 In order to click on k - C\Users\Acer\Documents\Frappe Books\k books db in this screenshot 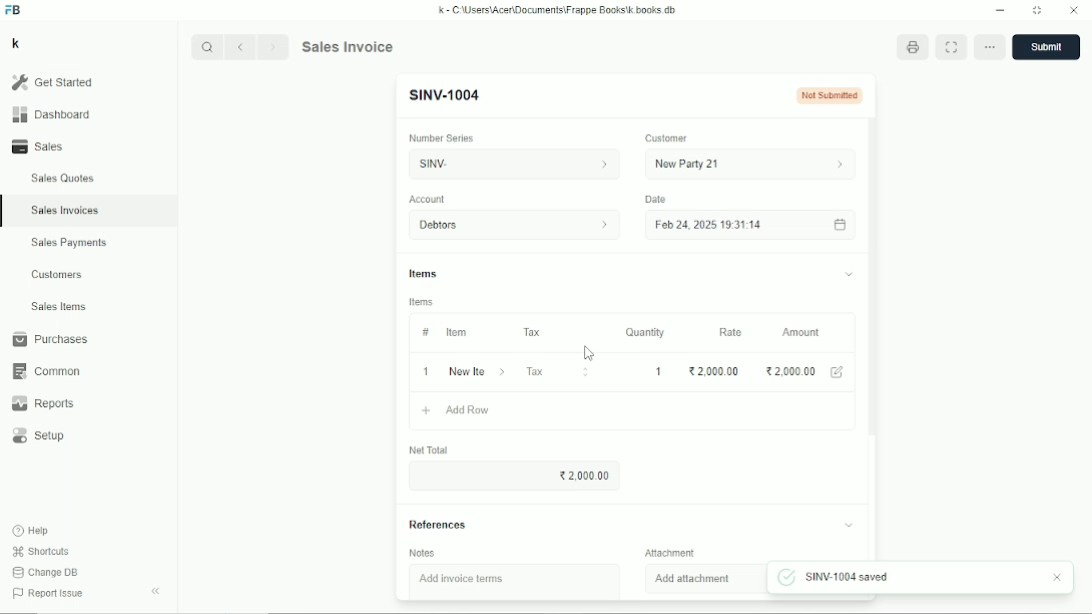, I will do `click(559, 9)`.